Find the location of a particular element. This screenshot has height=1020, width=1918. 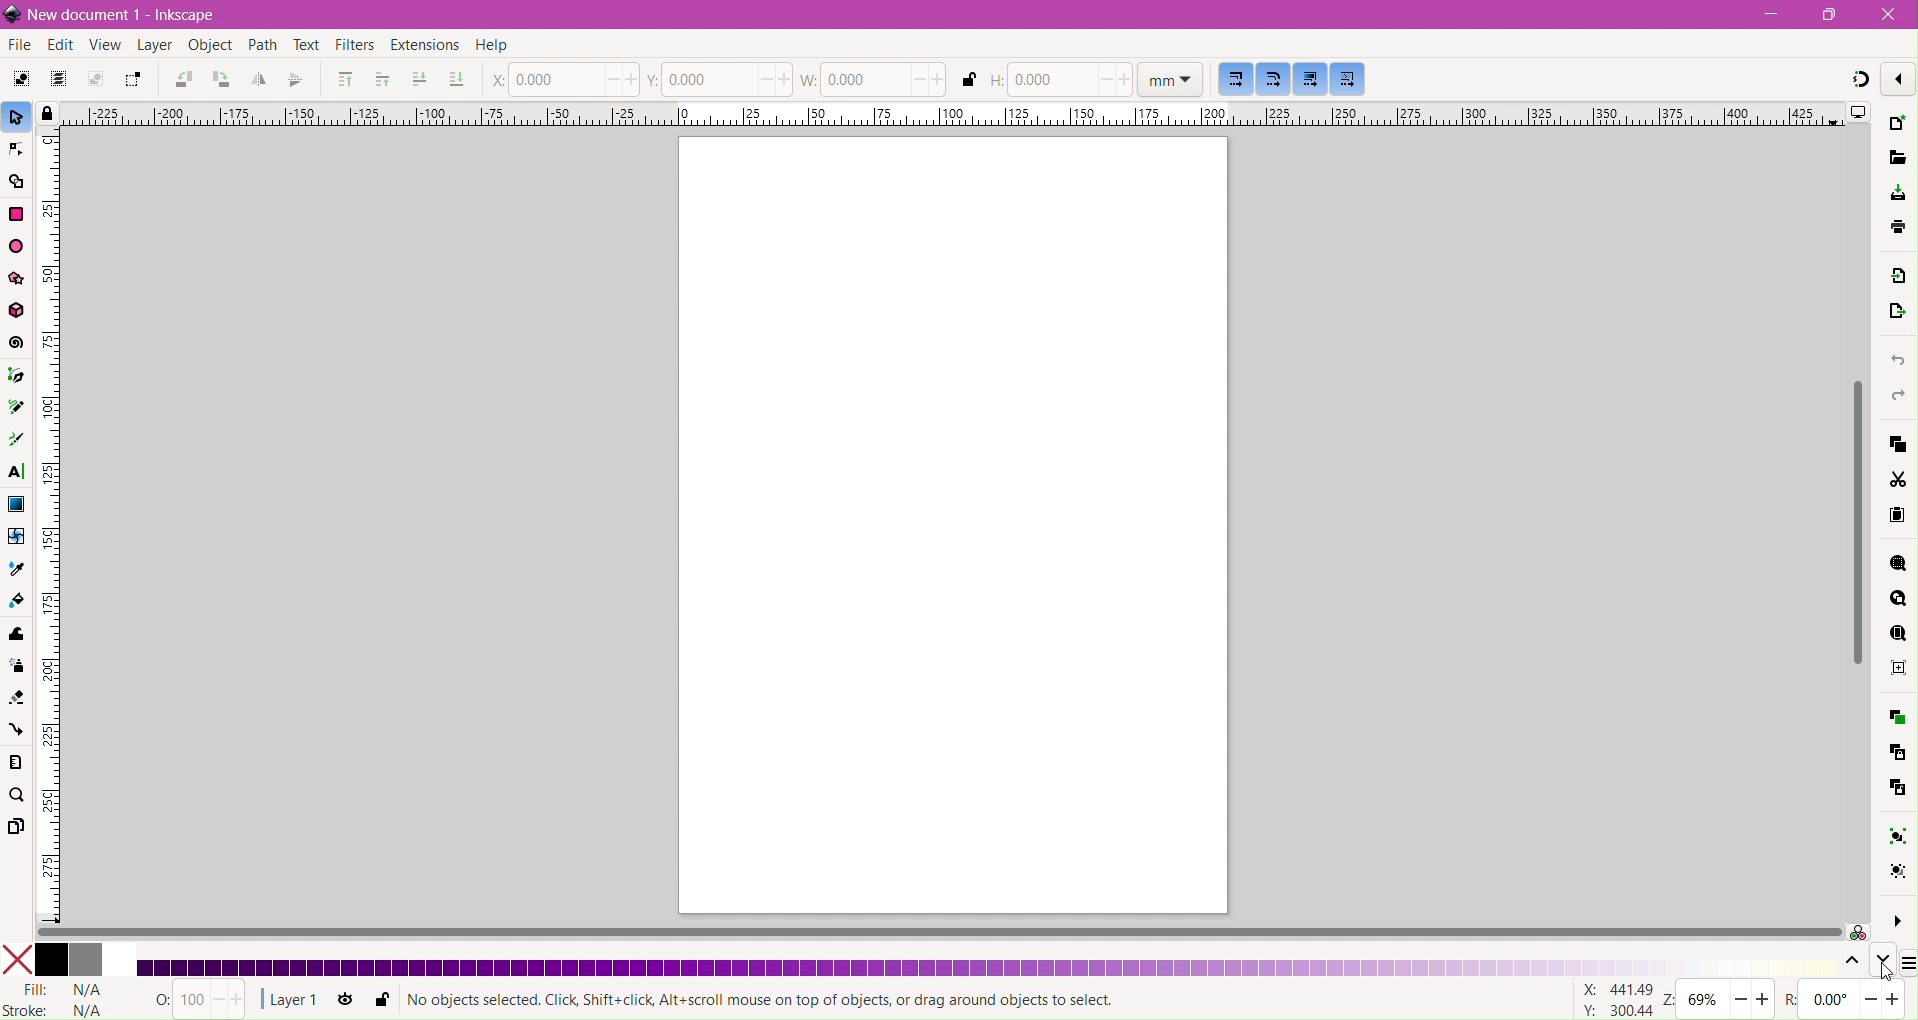

Zoom Drawing is located at coordinates (1899, 598).